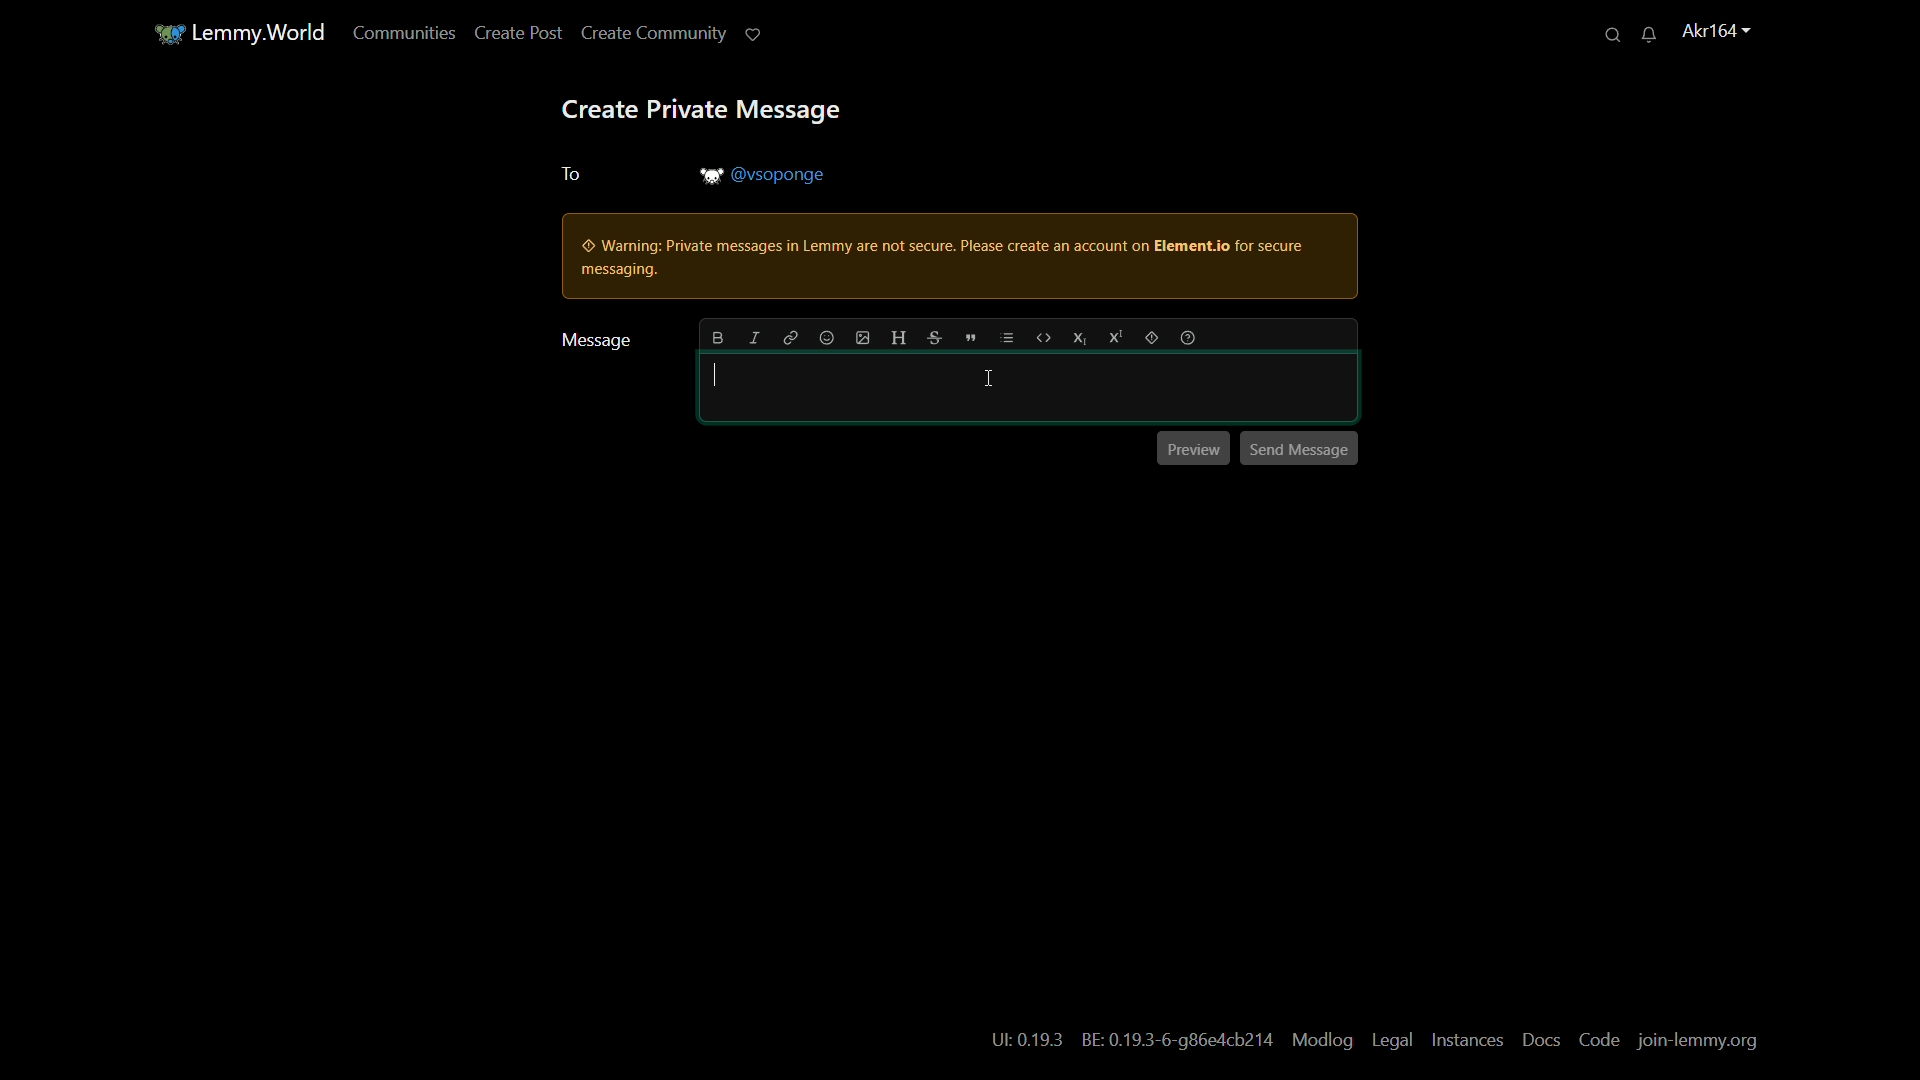  Describe the element at coordinates (1706, 31) in the screenshot. I see `username` at that location.